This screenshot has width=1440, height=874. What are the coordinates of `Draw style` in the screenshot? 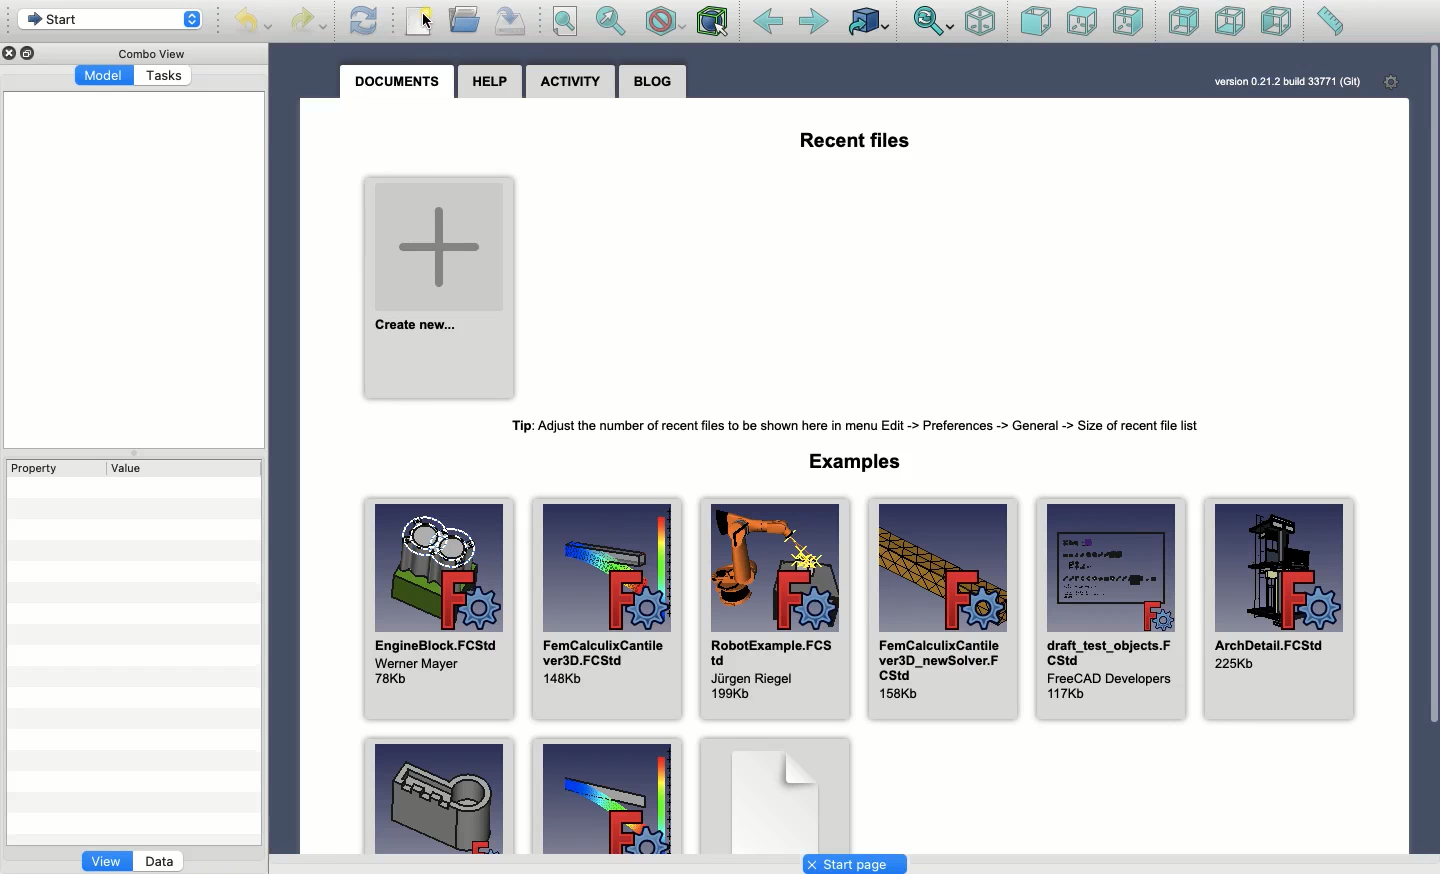 It's located at (665, 21).